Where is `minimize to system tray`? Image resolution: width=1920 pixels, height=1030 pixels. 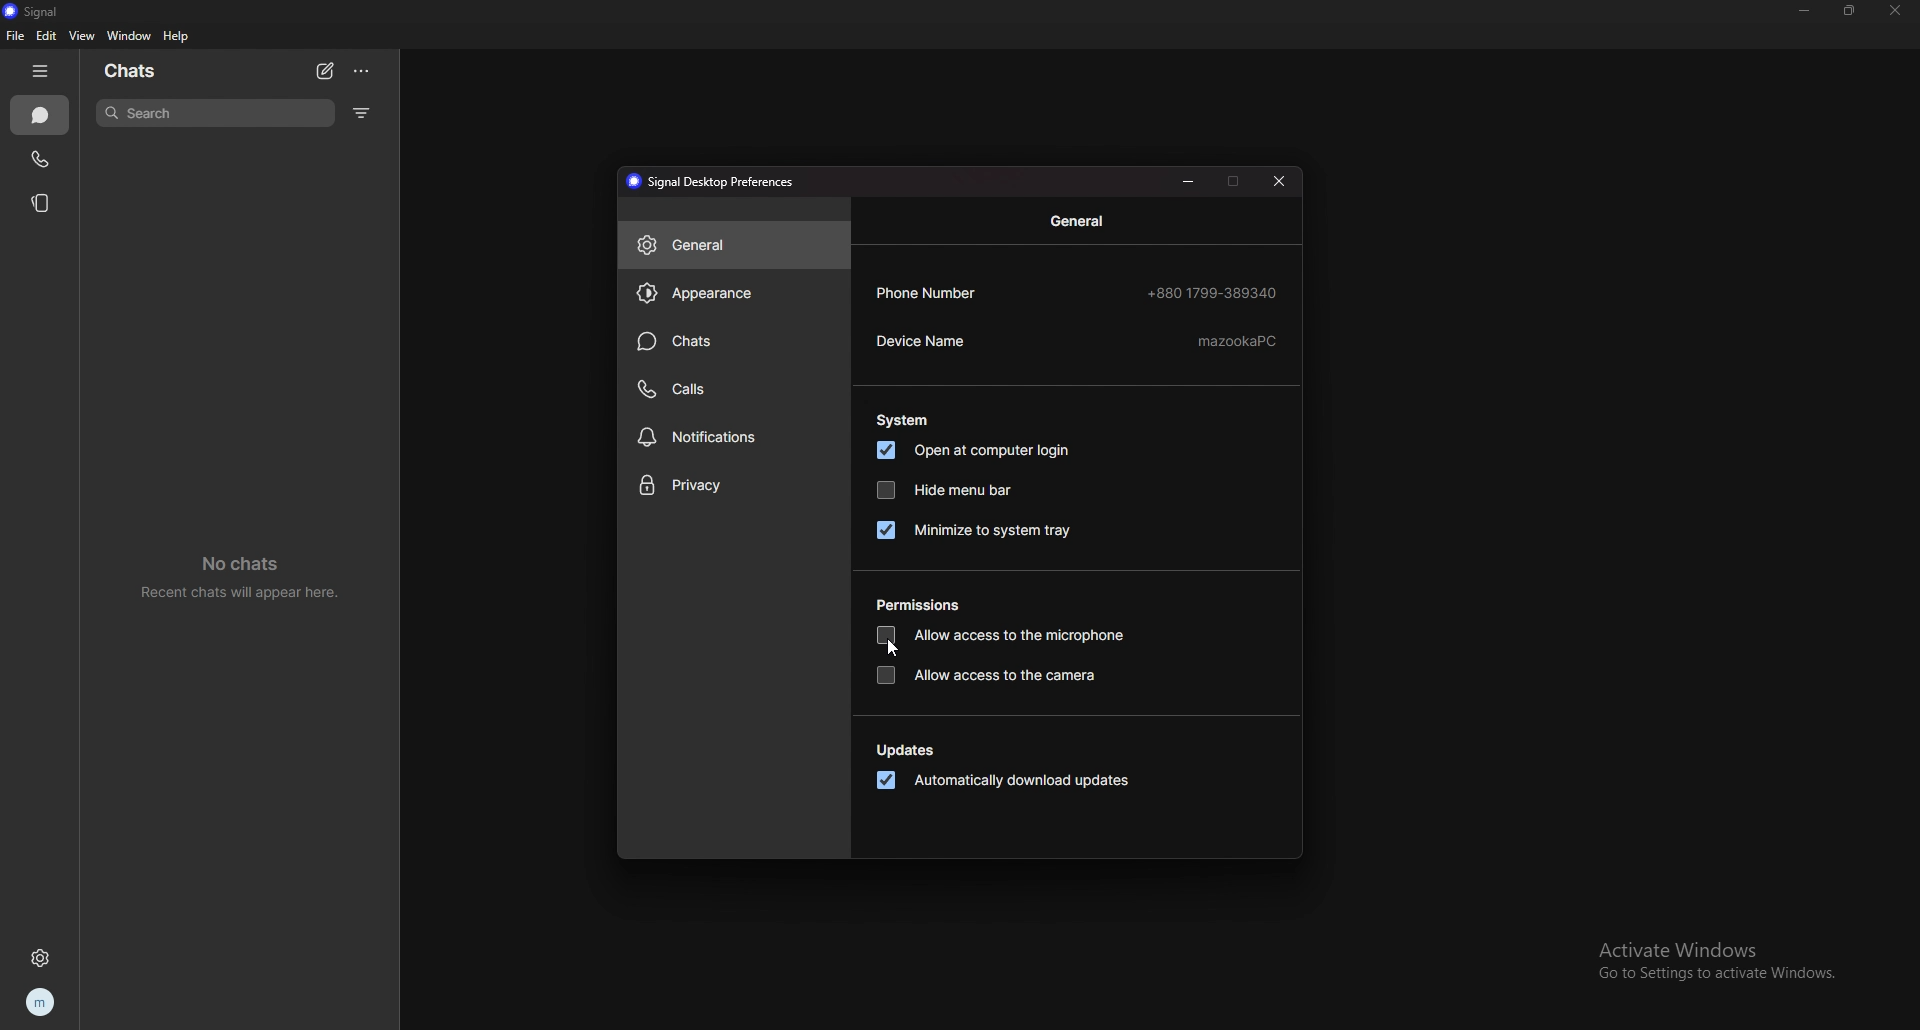 minimize to system tray is located at coordinates (977, 528).